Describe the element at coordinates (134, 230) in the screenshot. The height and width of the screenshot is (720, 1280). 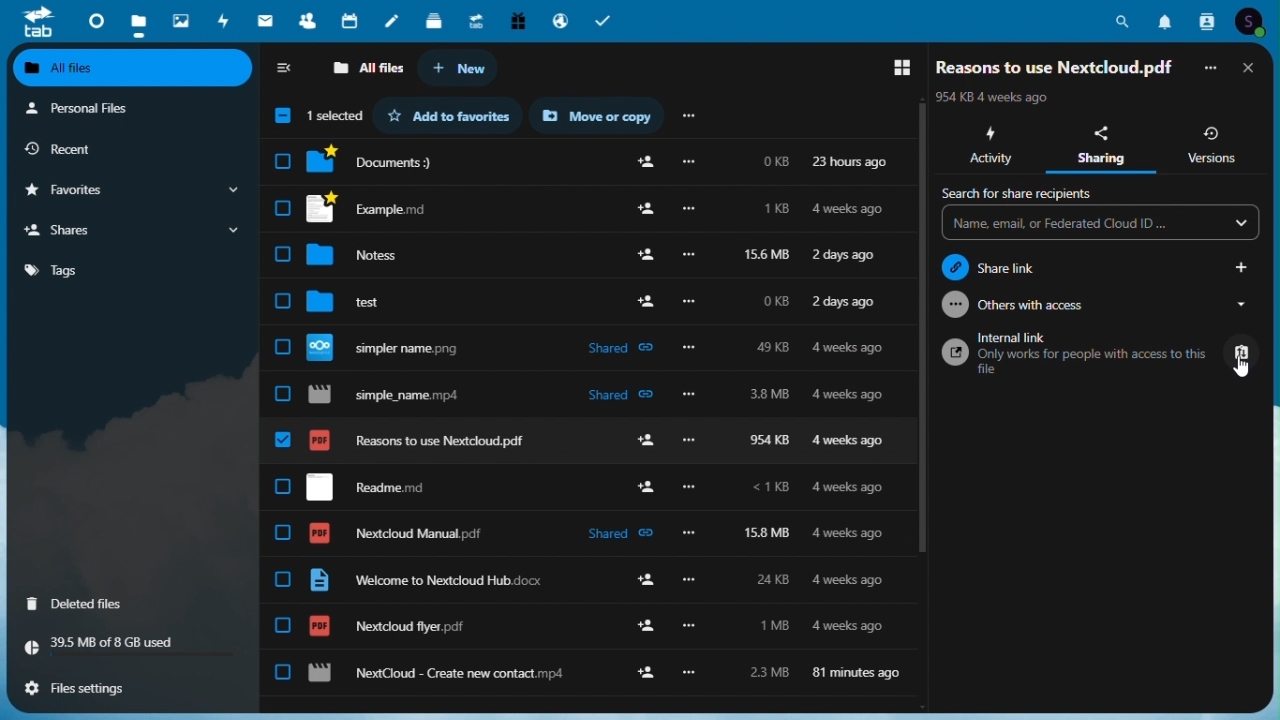
I see `shares` at that location.